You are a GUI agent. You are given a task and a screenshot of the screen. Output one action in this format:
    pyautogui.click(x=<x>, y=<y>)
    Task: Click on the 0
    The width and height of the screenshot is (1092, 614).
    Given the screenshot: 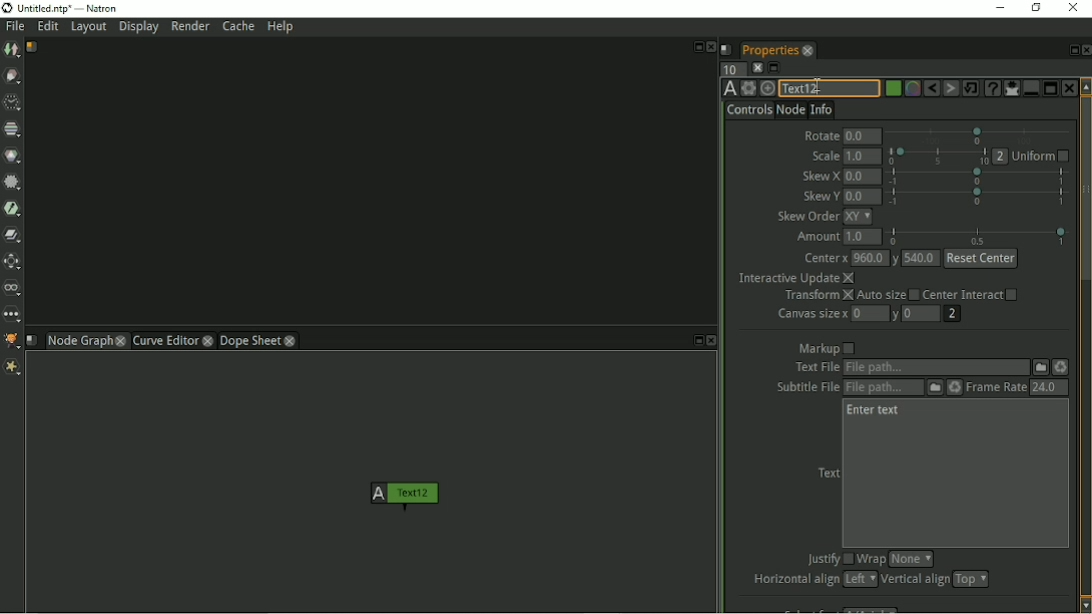 What is the action you would take?
    pyautogui.click(x=923, y=314)
    